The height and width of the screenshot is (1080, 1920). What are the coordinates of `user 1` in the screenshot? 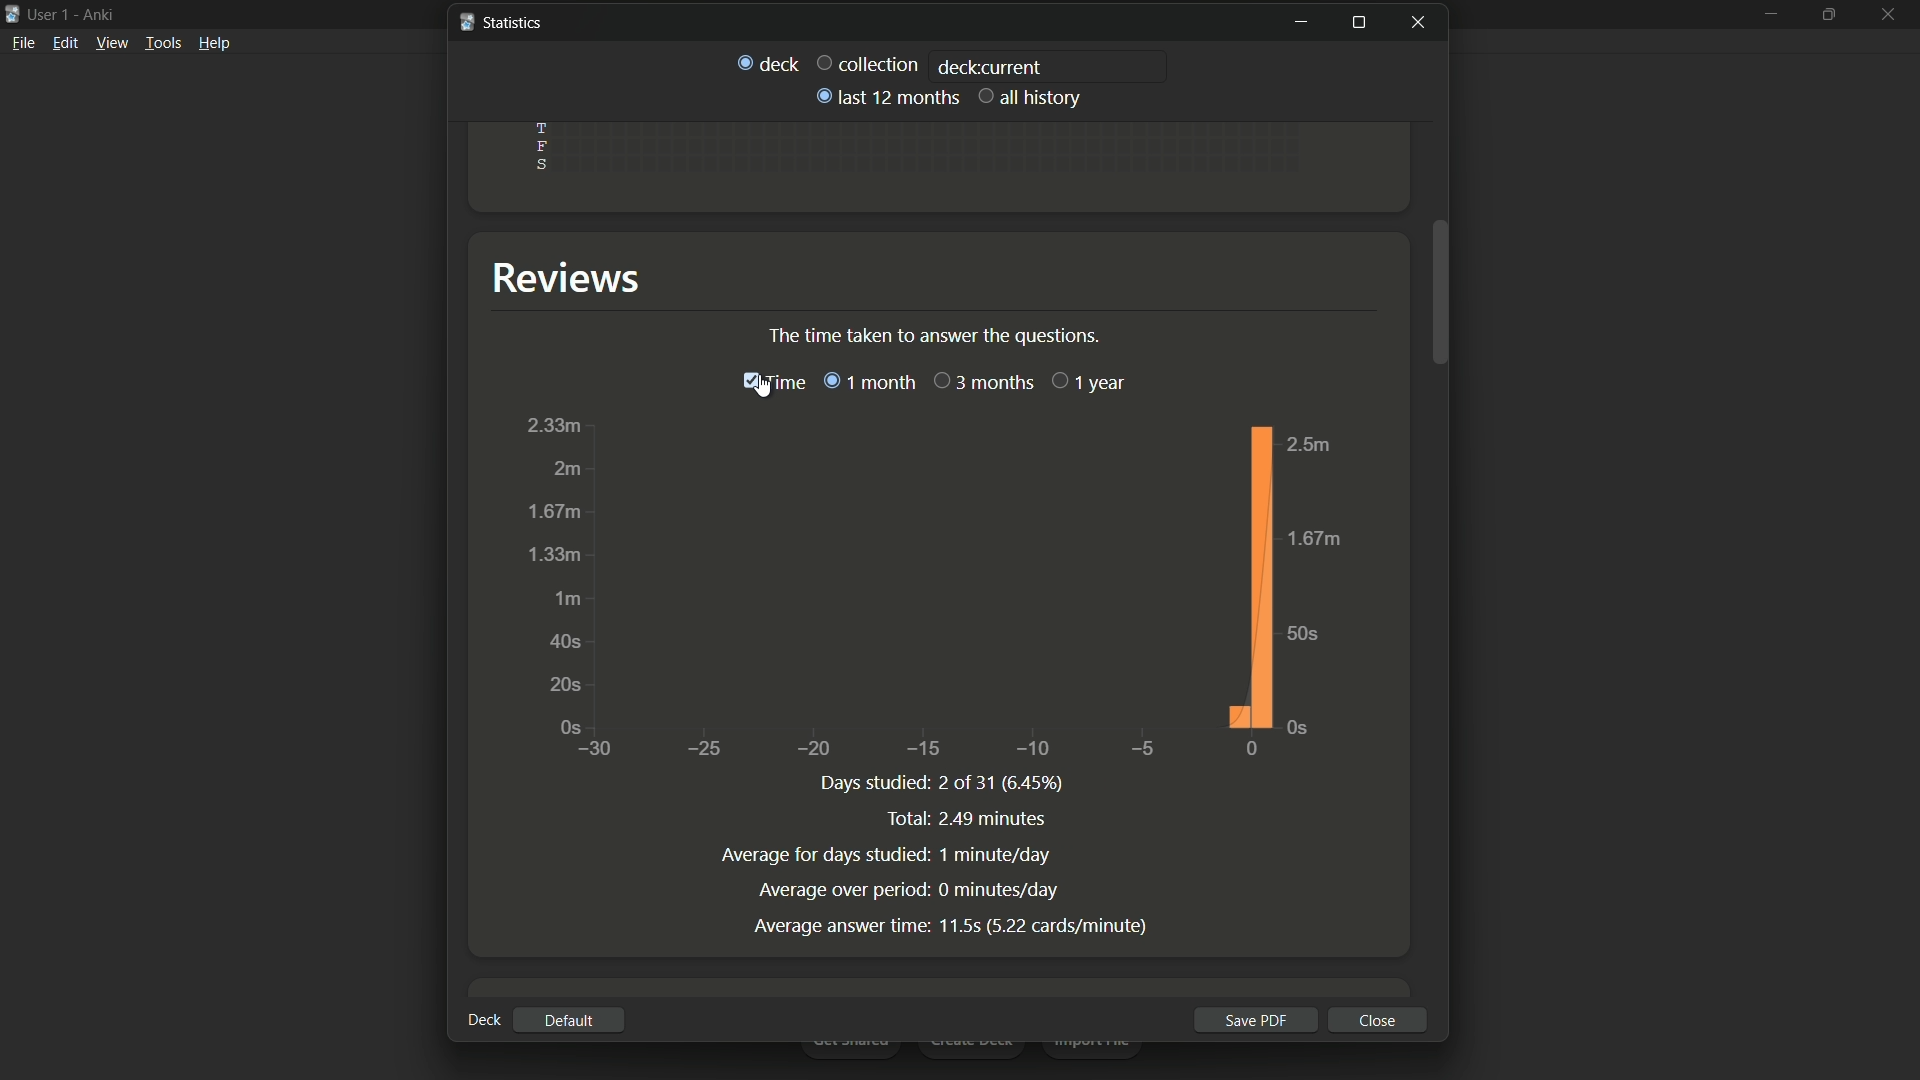 It's located at (51, 14).